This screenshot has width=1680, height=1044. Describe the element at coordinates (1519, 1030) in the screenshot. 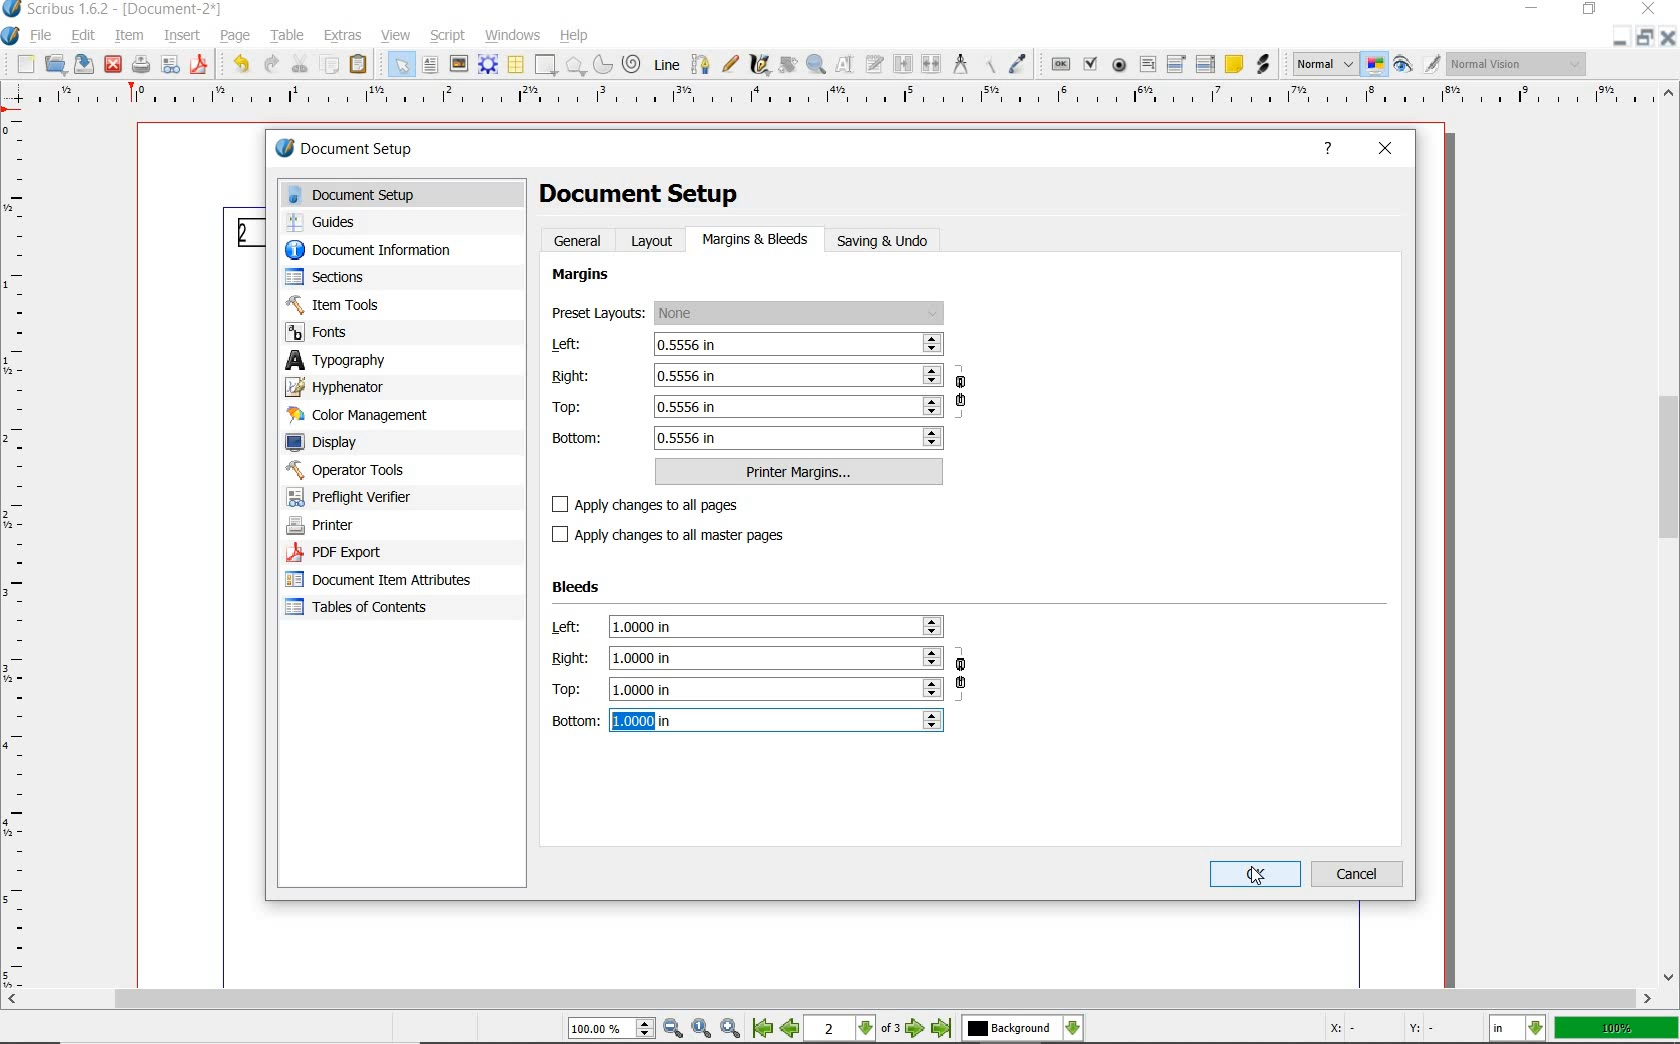

I see `select the current unit: in` at that location.